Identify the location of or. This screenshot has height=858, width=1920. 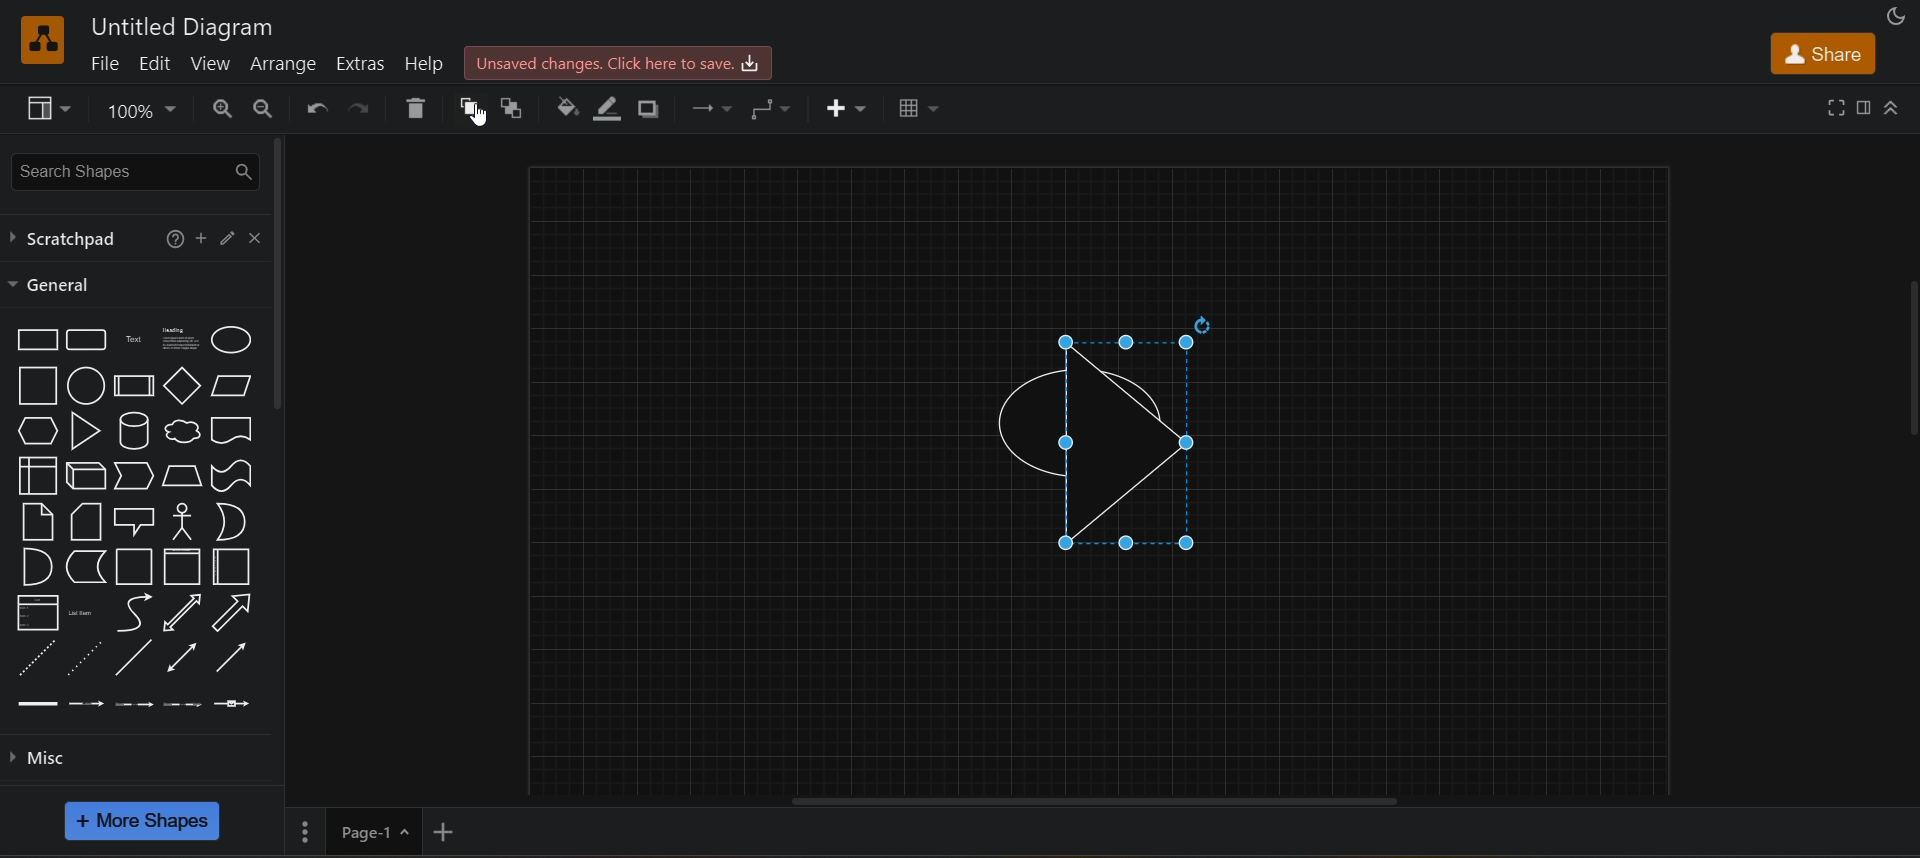
(232, 522).